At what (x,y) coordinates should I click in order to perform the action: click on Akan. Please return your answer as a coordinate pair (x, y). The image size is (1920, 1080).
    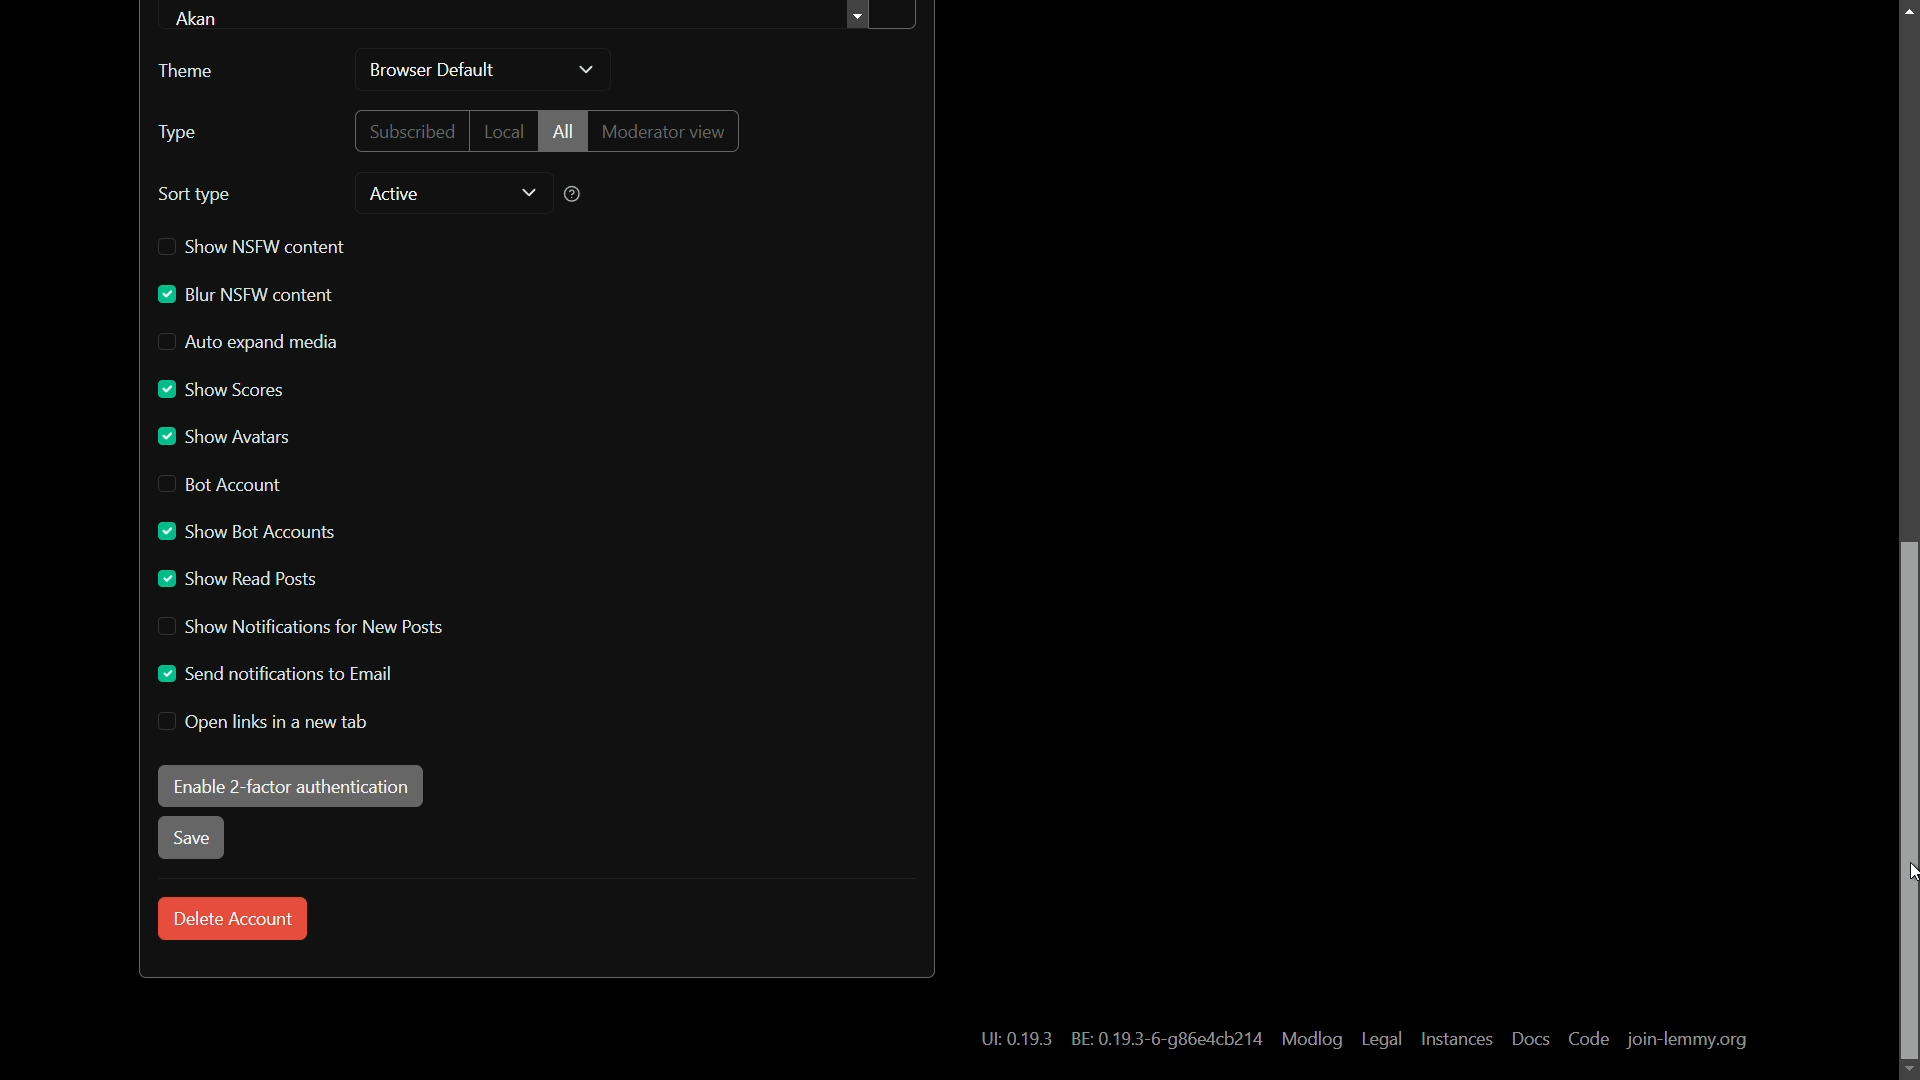
    Looking at the image, I should click on (204, 19).